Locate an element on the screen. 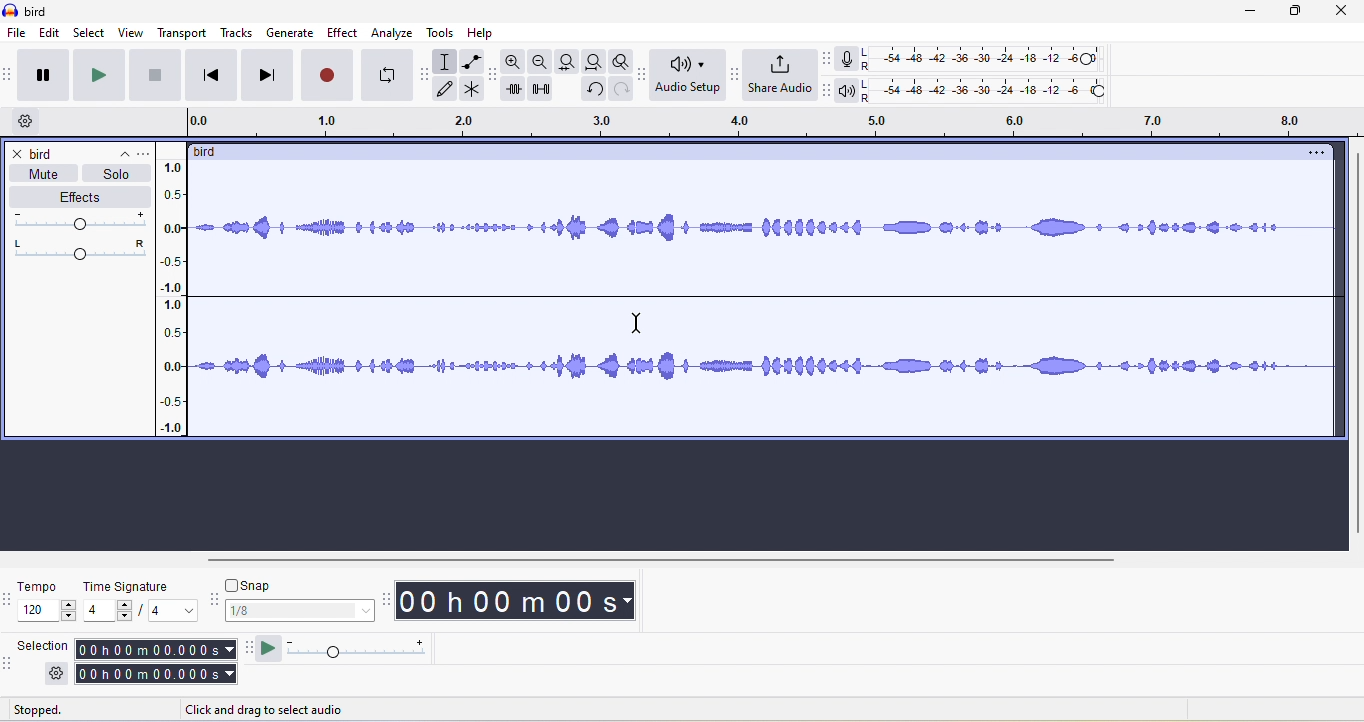  edit is located at coordinates (51, 34).